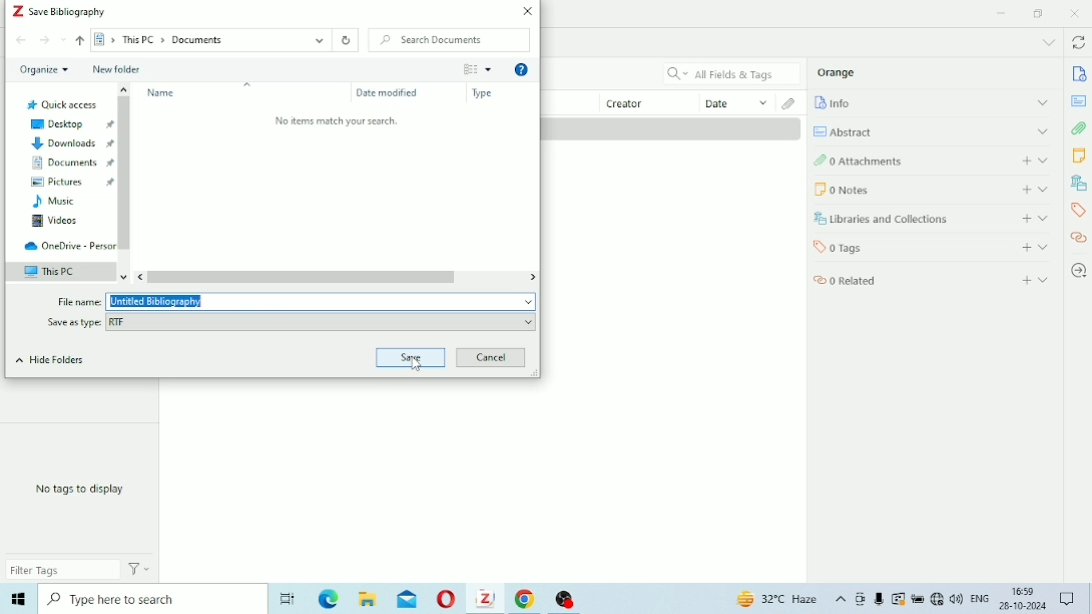 This screenshot has height=614, width=1092. I want to click on No tags to display, so click(80, 489).